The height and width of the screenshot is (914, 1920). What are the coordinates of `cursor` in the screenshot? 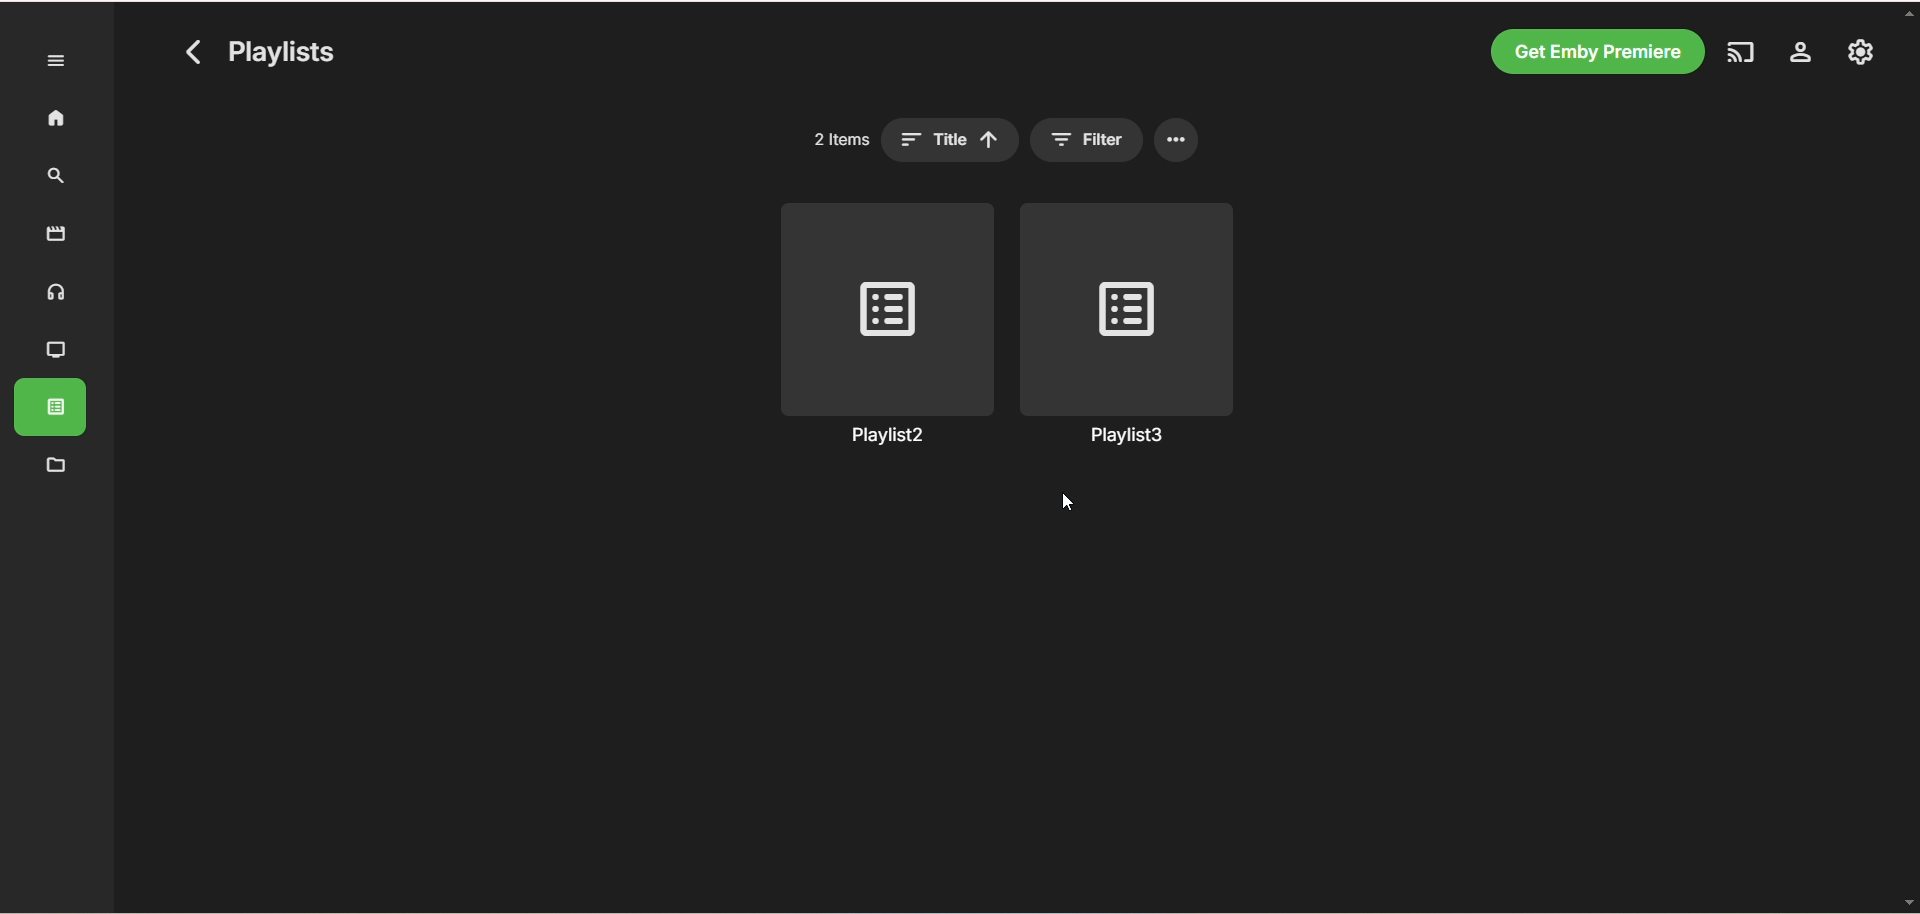 It's located at (1069, 501).